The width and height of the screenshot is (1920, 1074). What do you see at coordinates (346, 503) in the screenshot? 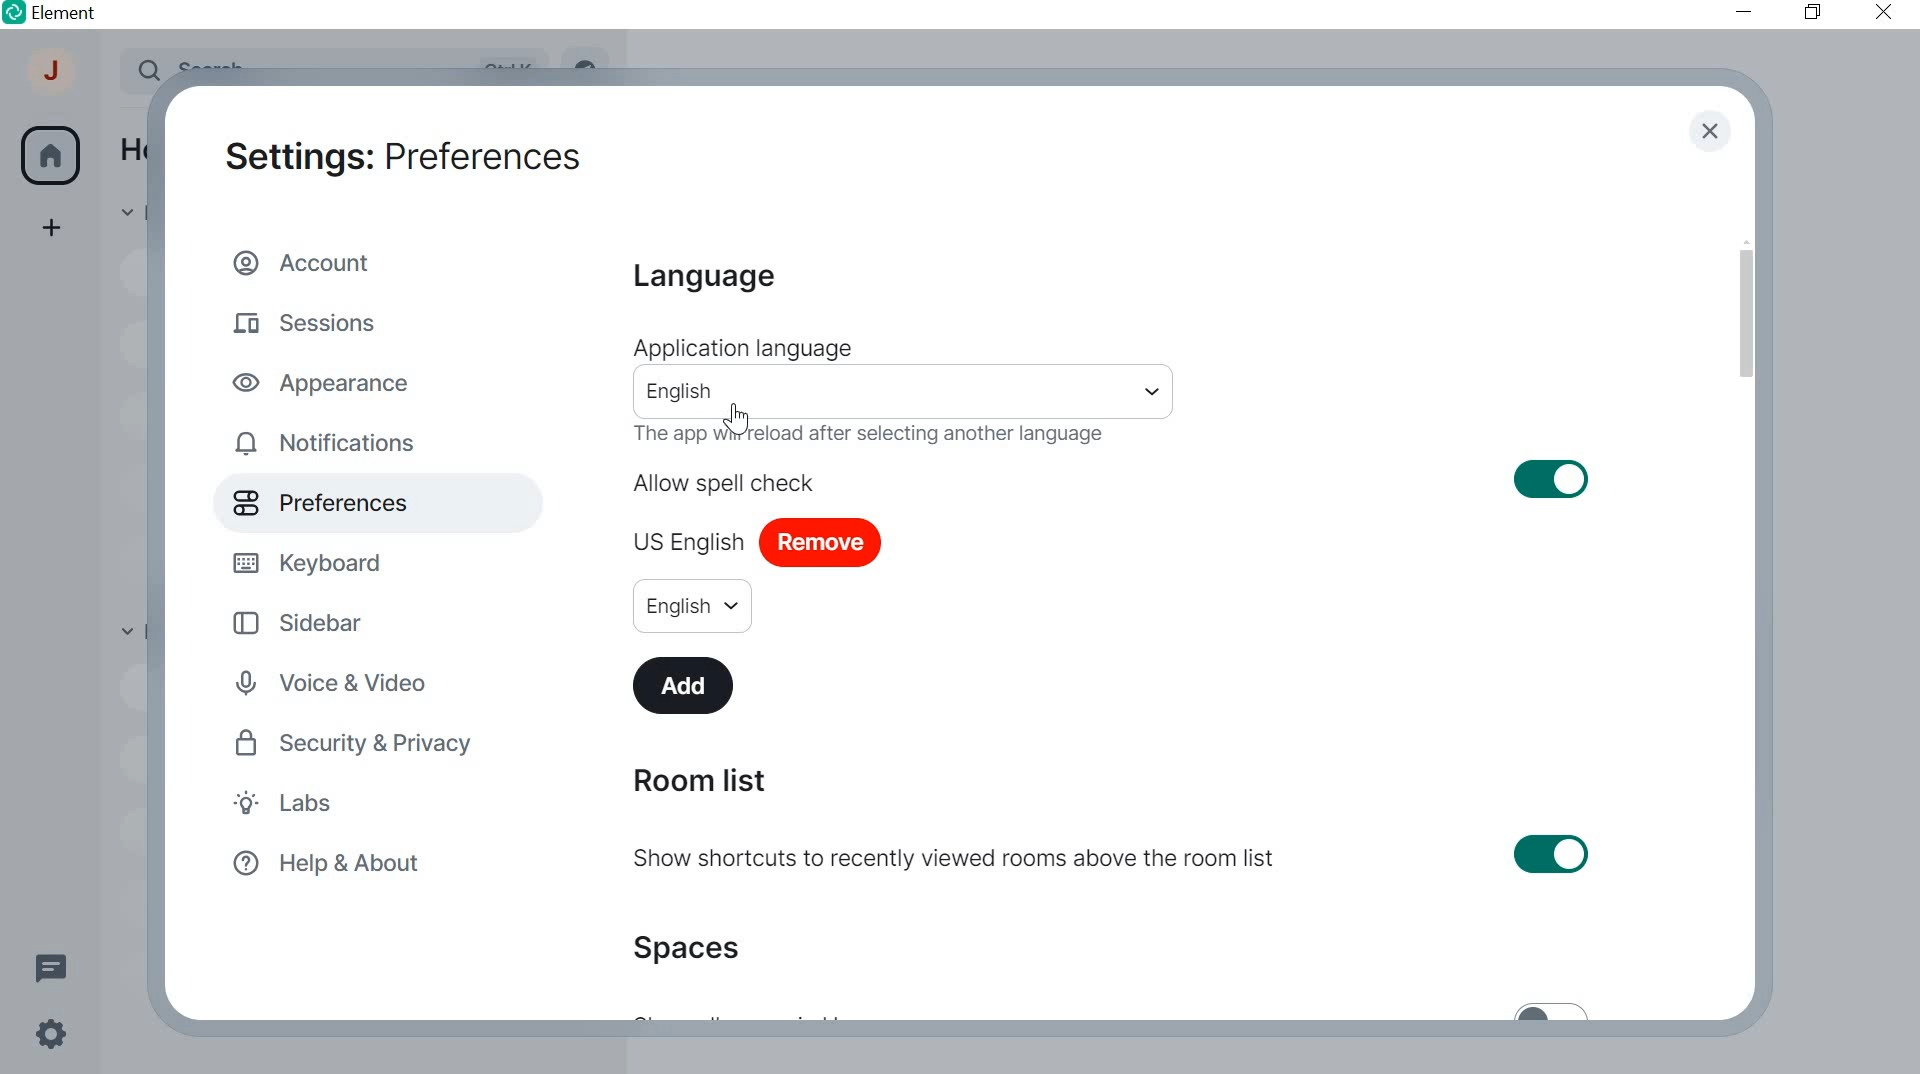
I see `PREFERENCES` at bounding box center [346, 503].